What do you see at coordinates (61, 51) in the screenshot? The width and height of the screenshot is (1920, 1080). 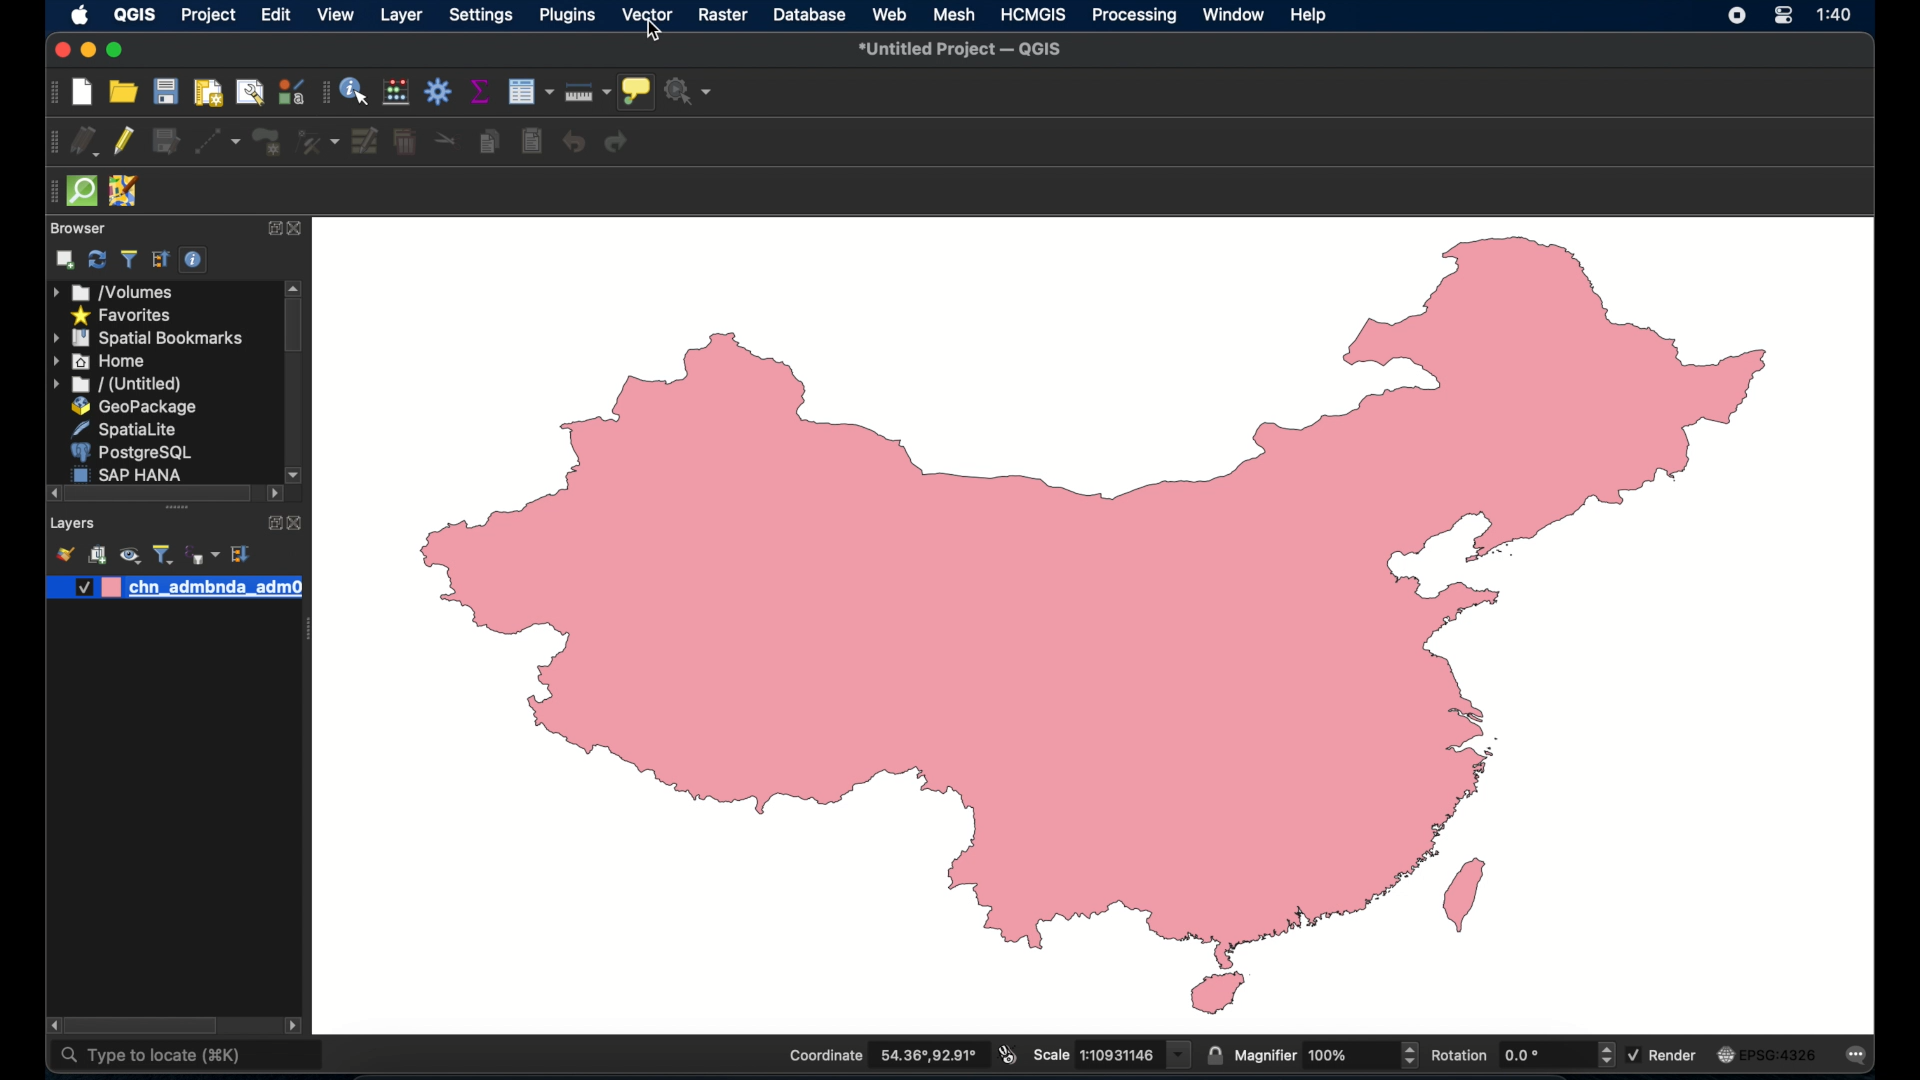 I see `close` at bounding box center [61, 51].